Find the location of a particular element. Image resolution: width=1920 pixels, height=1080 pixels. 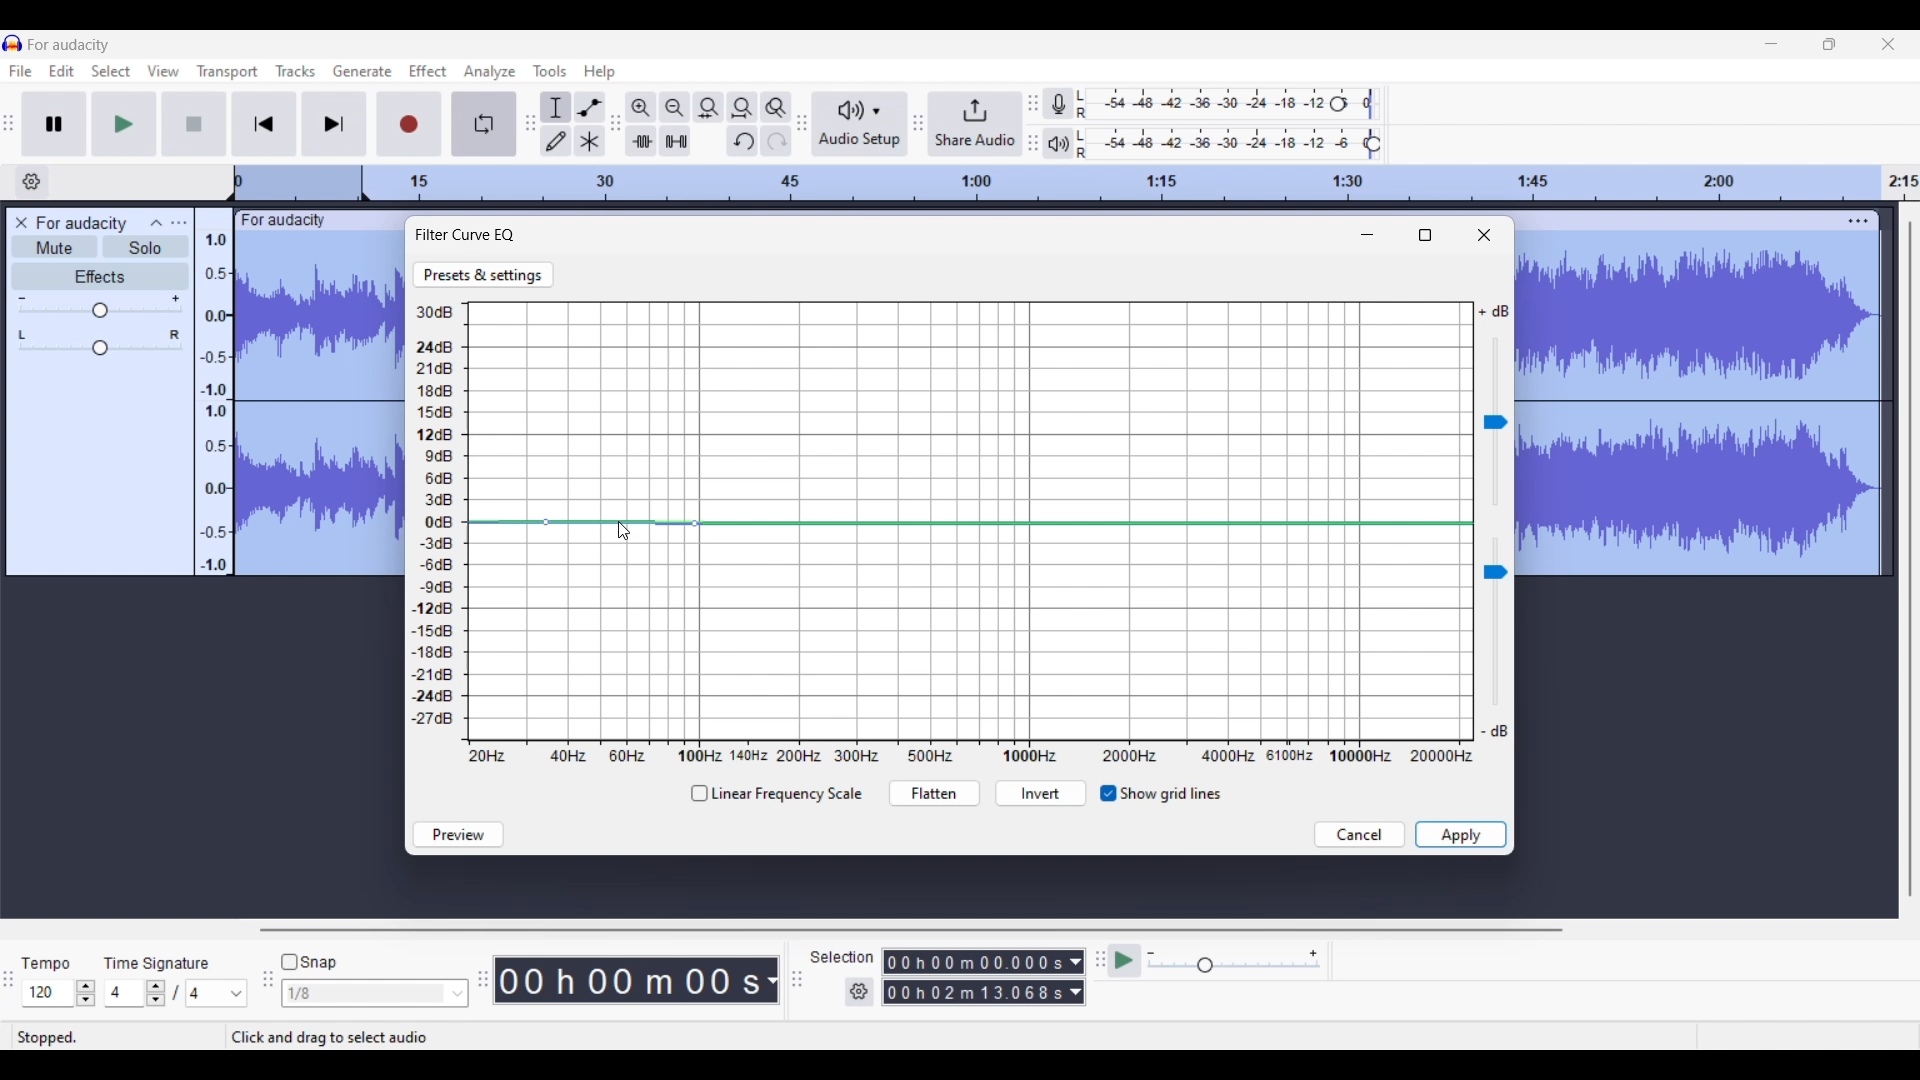

Fit selection to width is located at coordinates (708, 107).